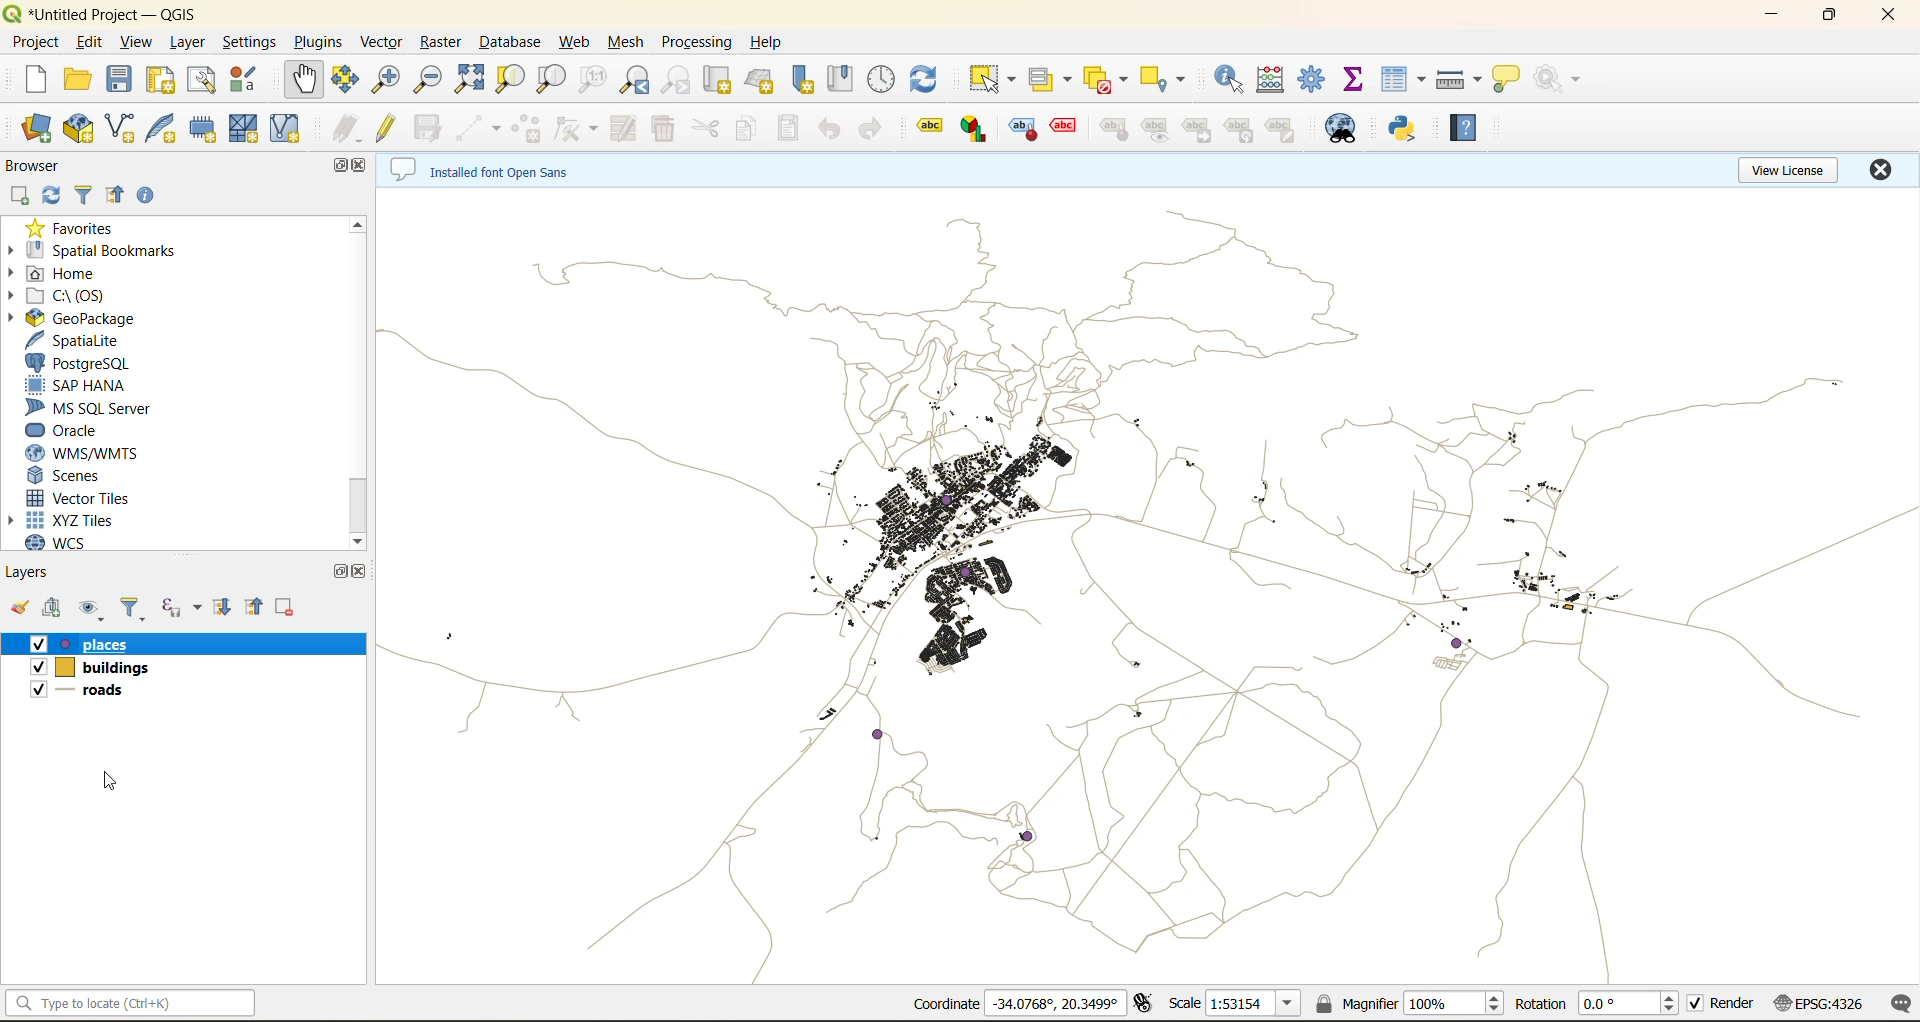  Describe the element at coordinates (790, 131) in the screenshot. I see `paste` at that location.